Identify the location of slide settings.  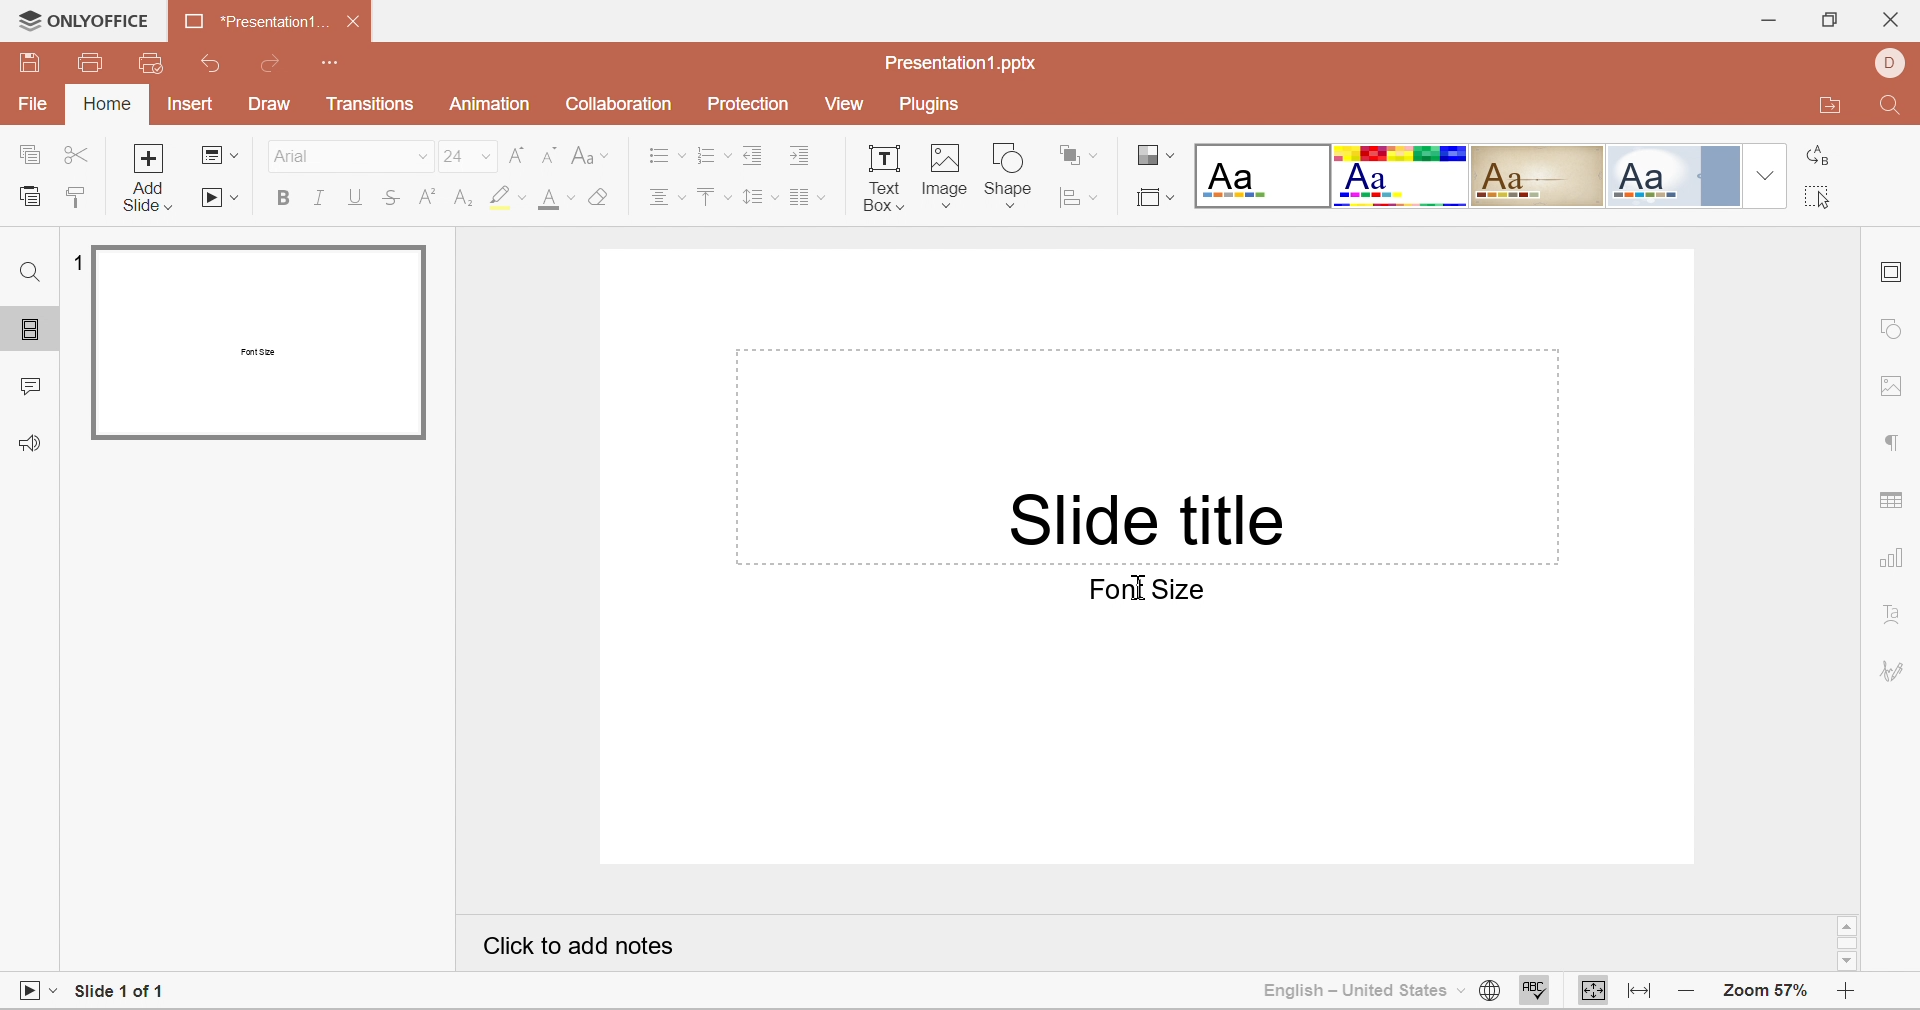
(1893, 276).